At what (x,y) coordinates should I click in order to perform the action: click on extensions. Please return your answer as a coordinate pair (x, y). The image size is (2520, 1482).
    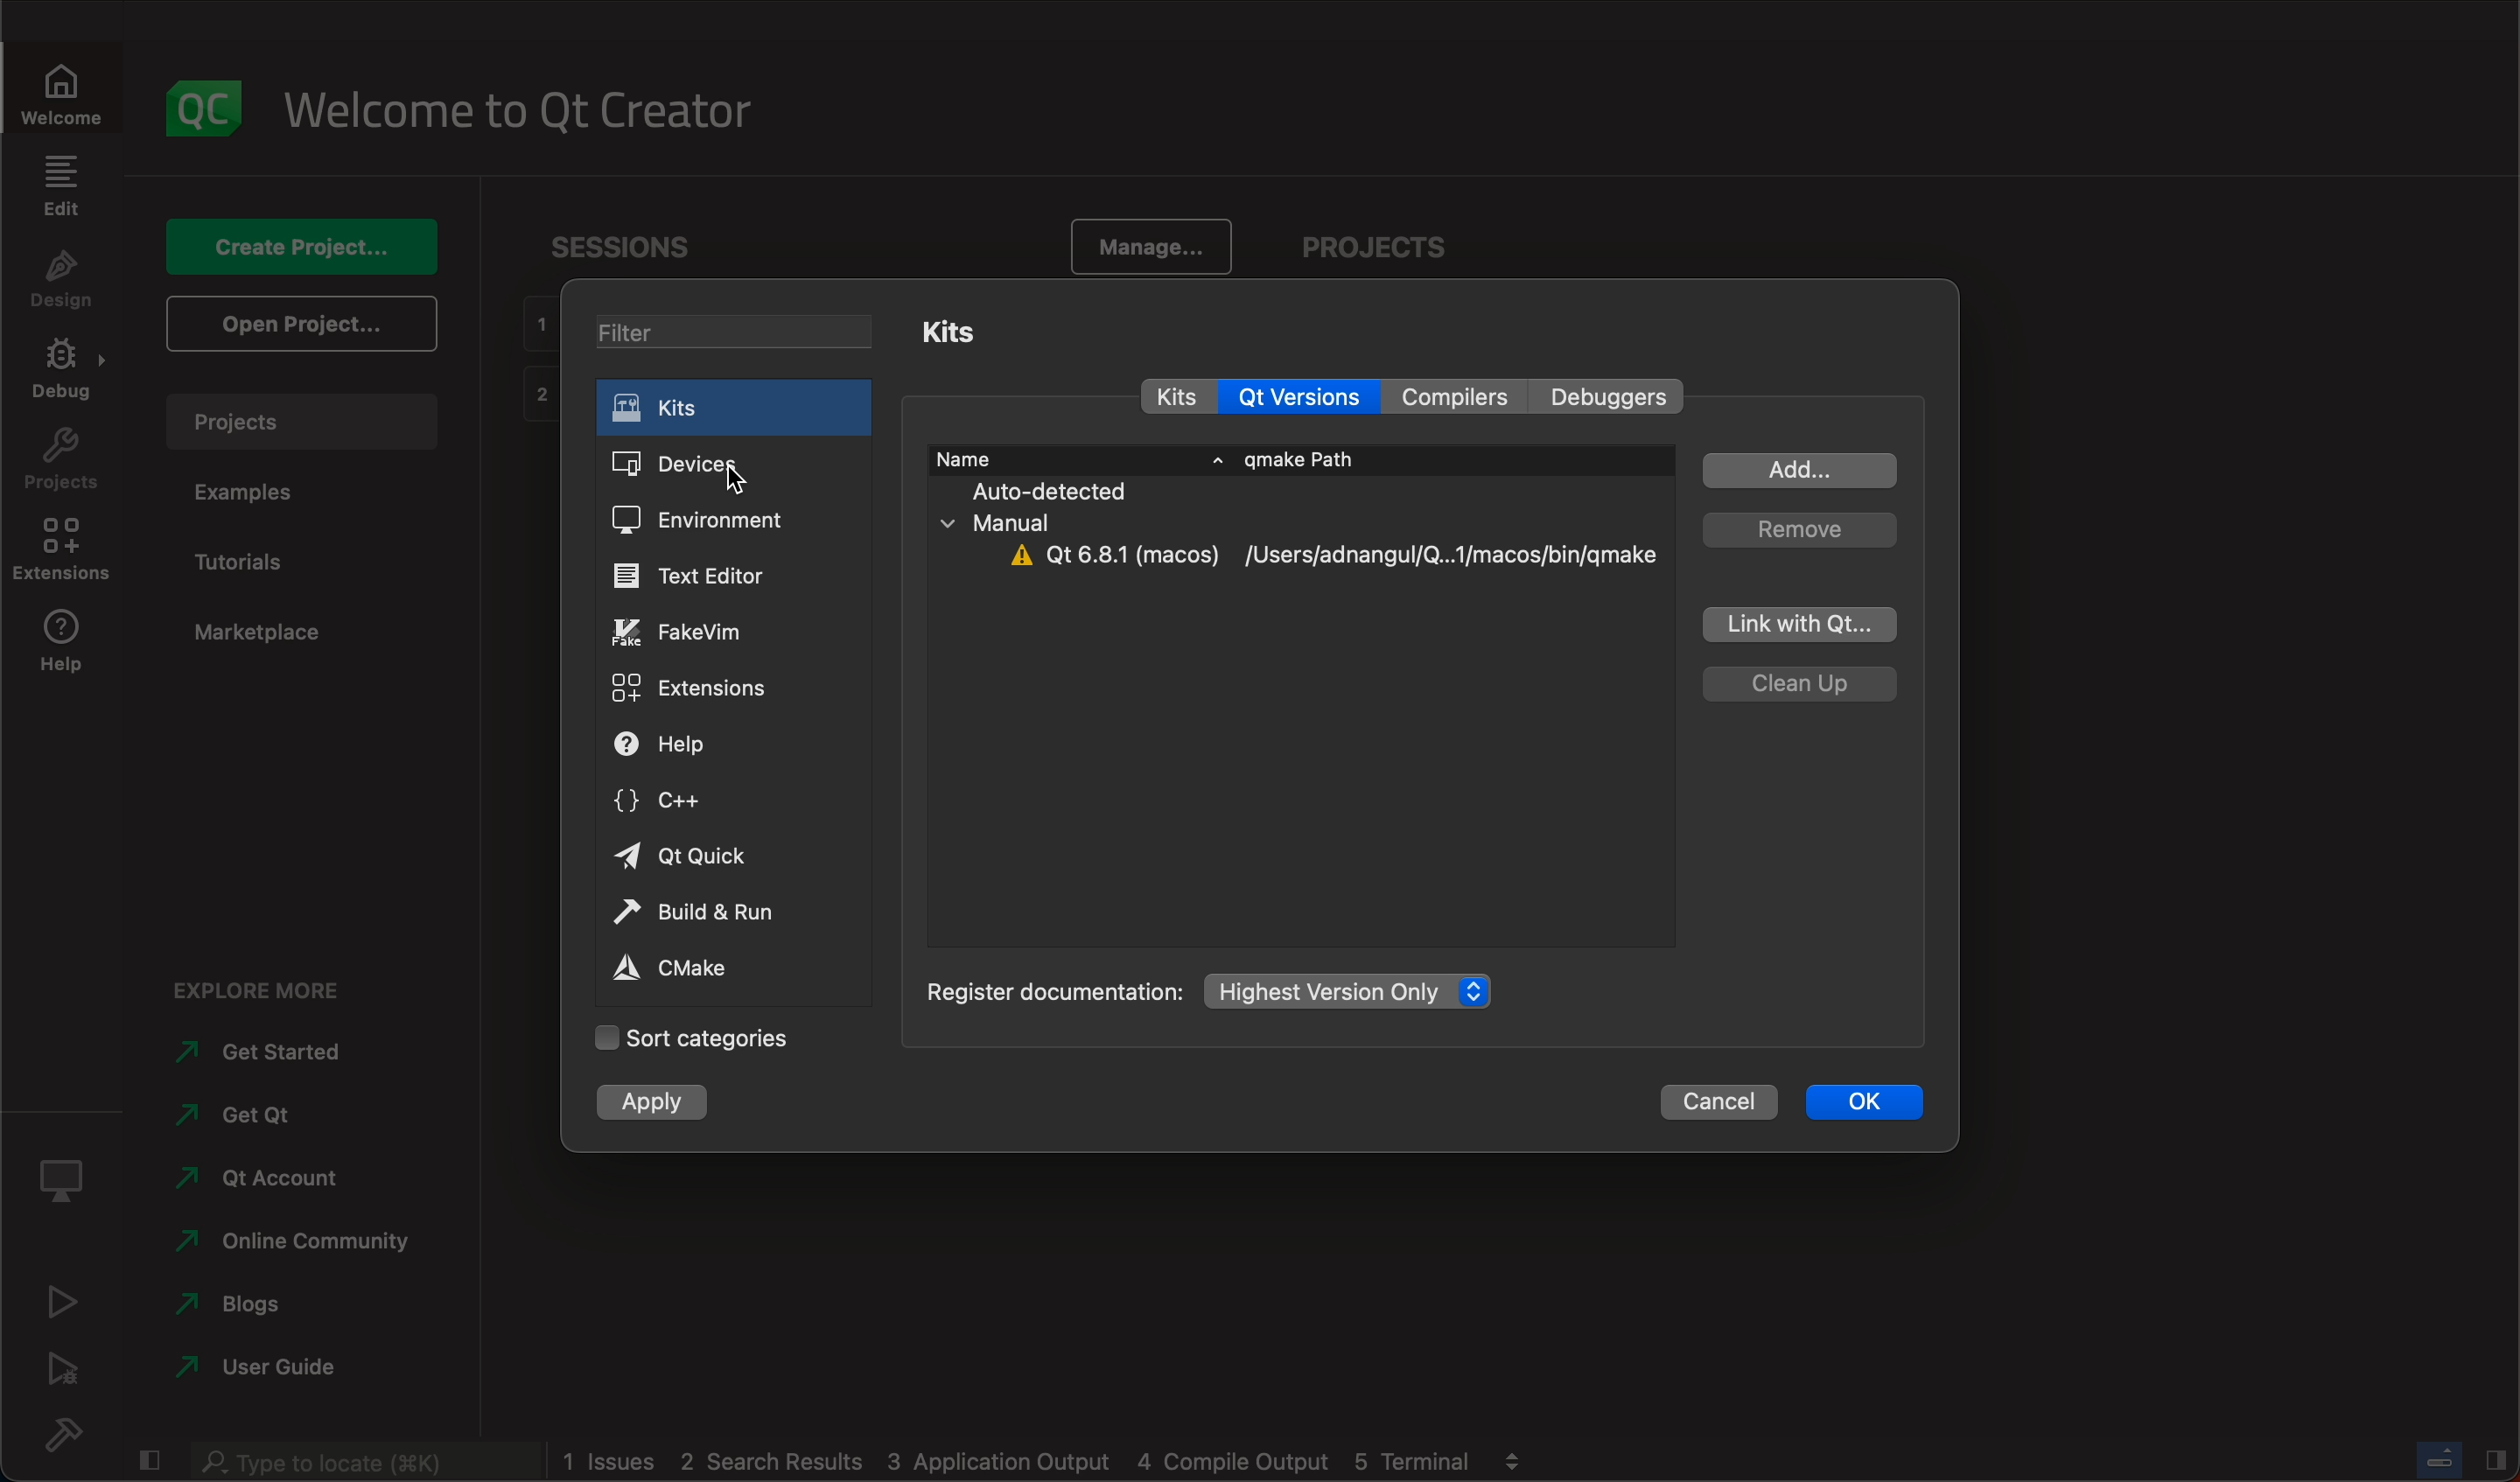
    Looking at the image, I should click on (68, 553).